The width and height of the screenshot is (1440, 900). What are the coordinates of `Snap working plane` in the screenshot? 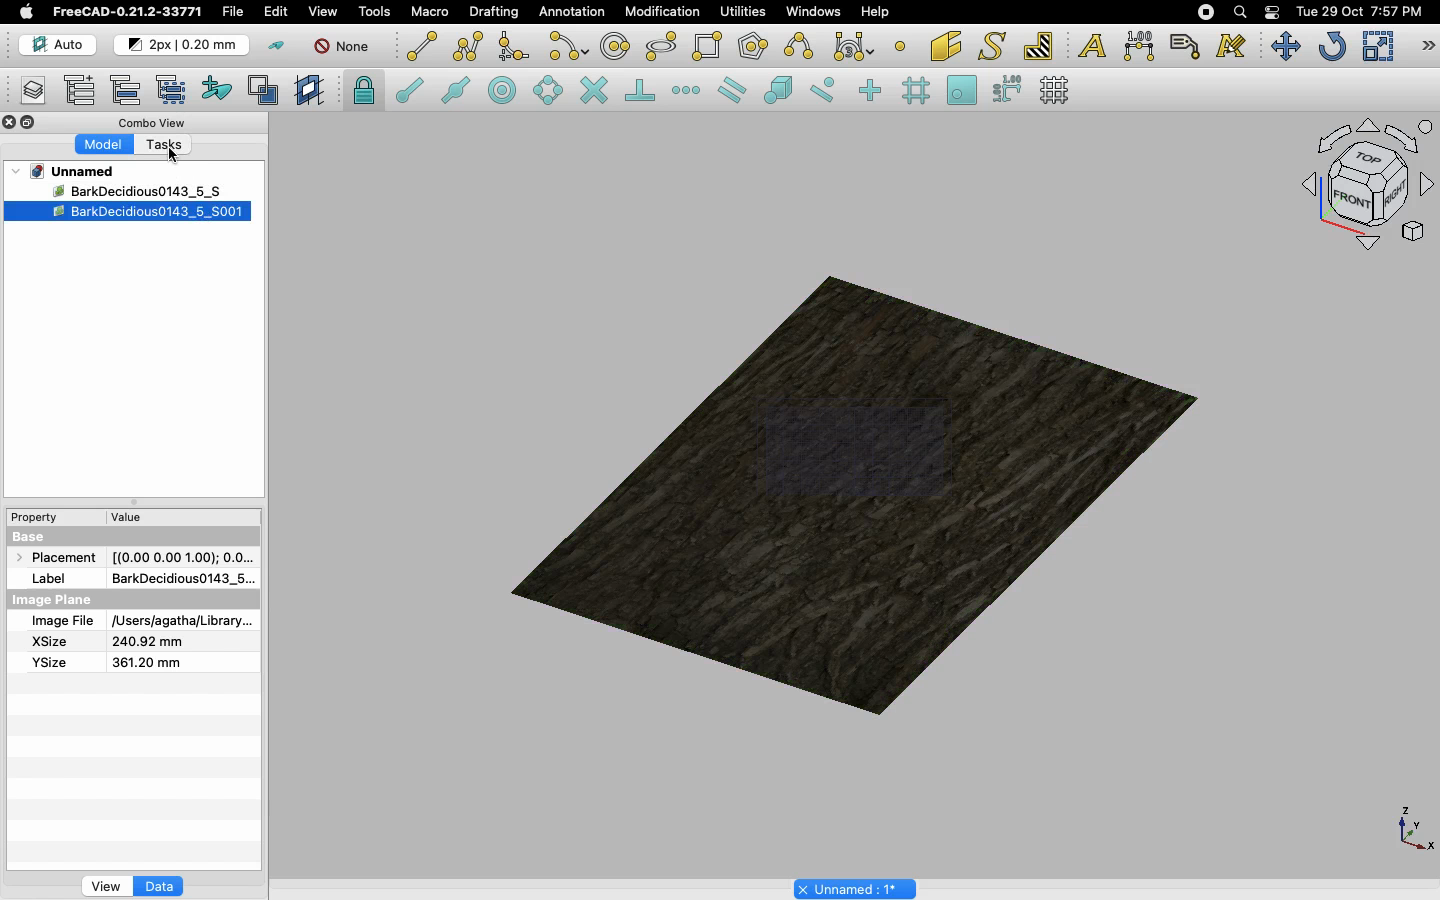 It's located at (962, 92).